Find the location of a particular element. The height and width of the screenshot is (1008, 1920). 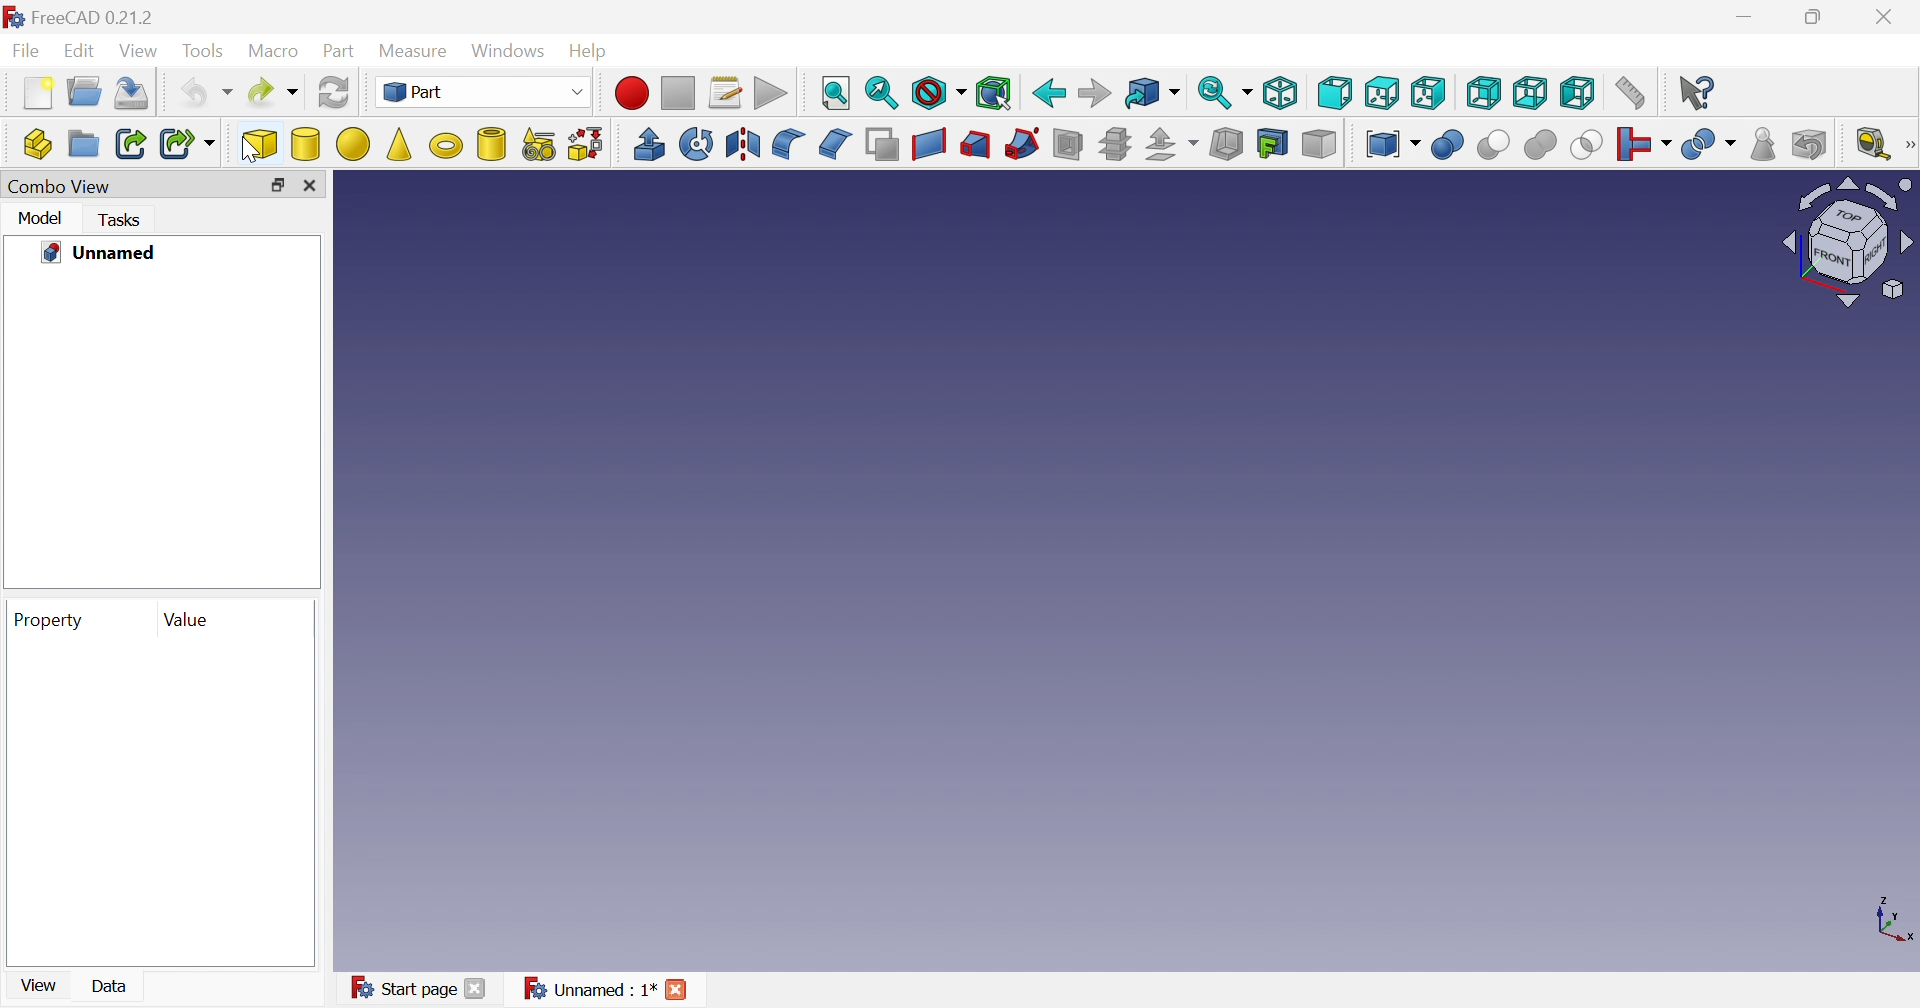

FreeCAD 0.21.2 is located at coordinates (79, 14).